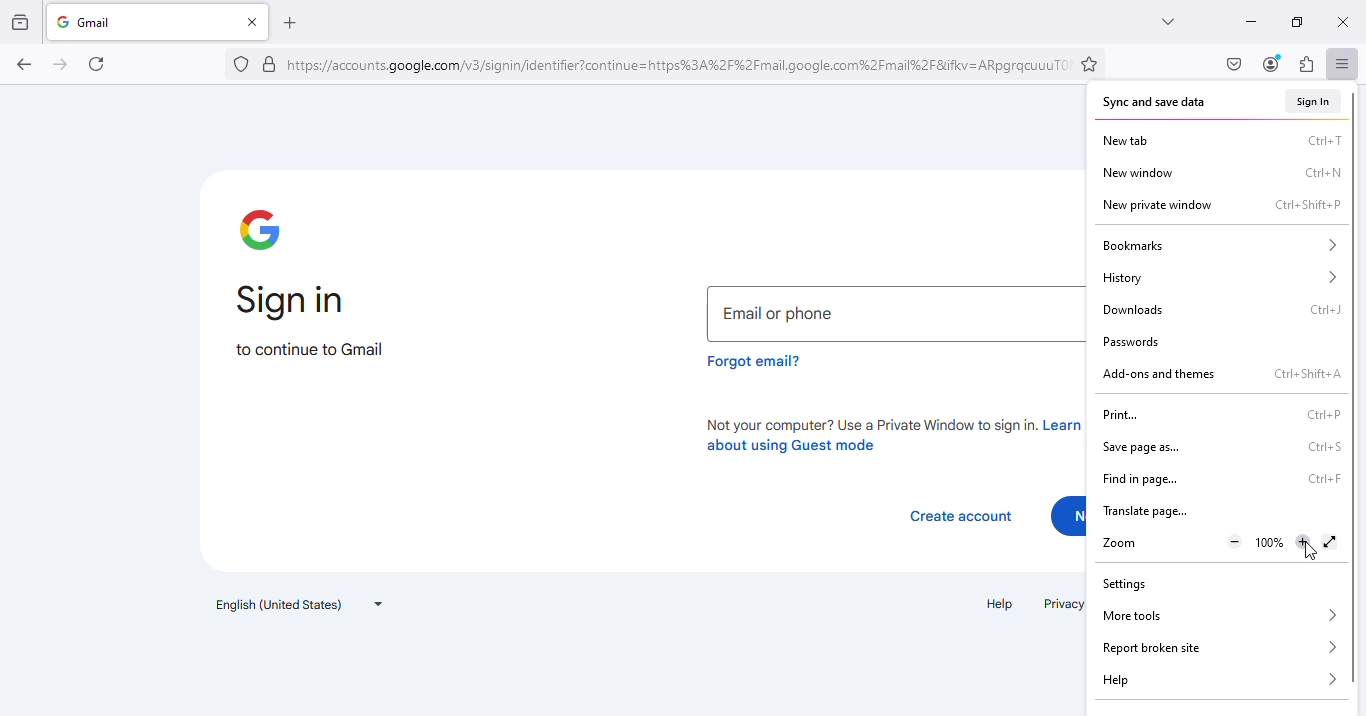 This screenshot has width=1366, height=716. What do you see at coordinates (1156, 206) in the screenshot?
I see `new private window` at bounding box center [1156, 206].